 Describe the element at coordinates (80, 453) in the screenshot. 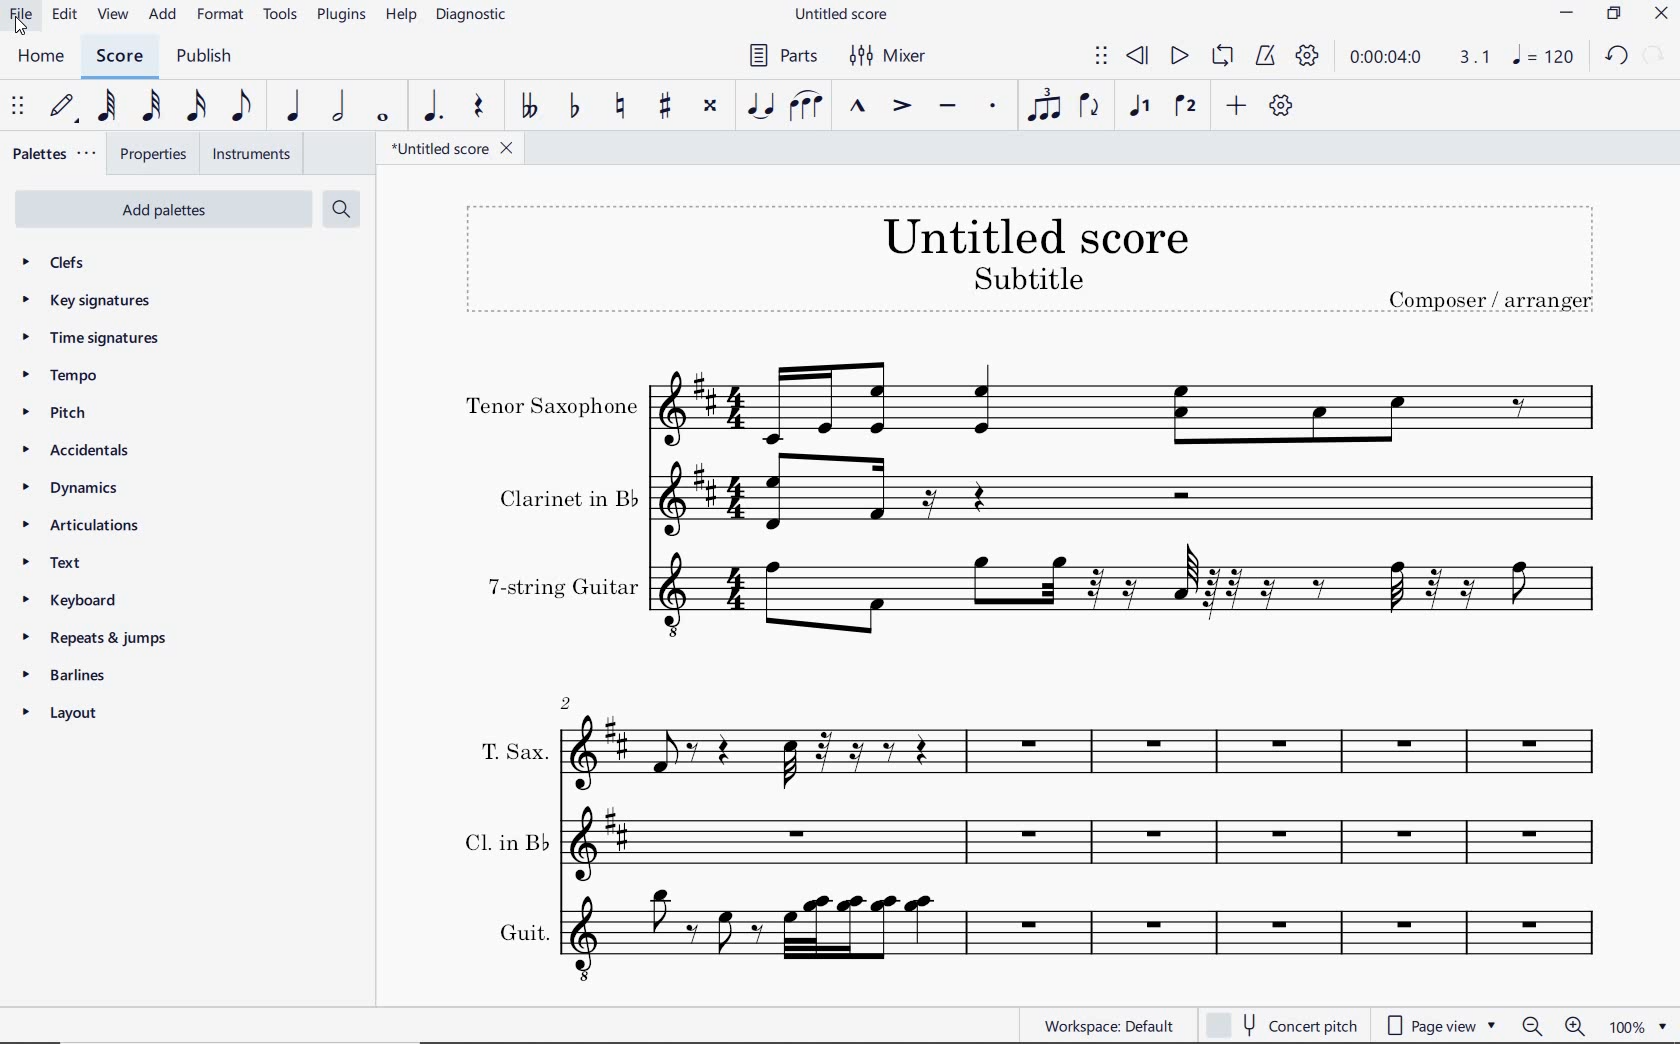

I see `accidentals` at that location.